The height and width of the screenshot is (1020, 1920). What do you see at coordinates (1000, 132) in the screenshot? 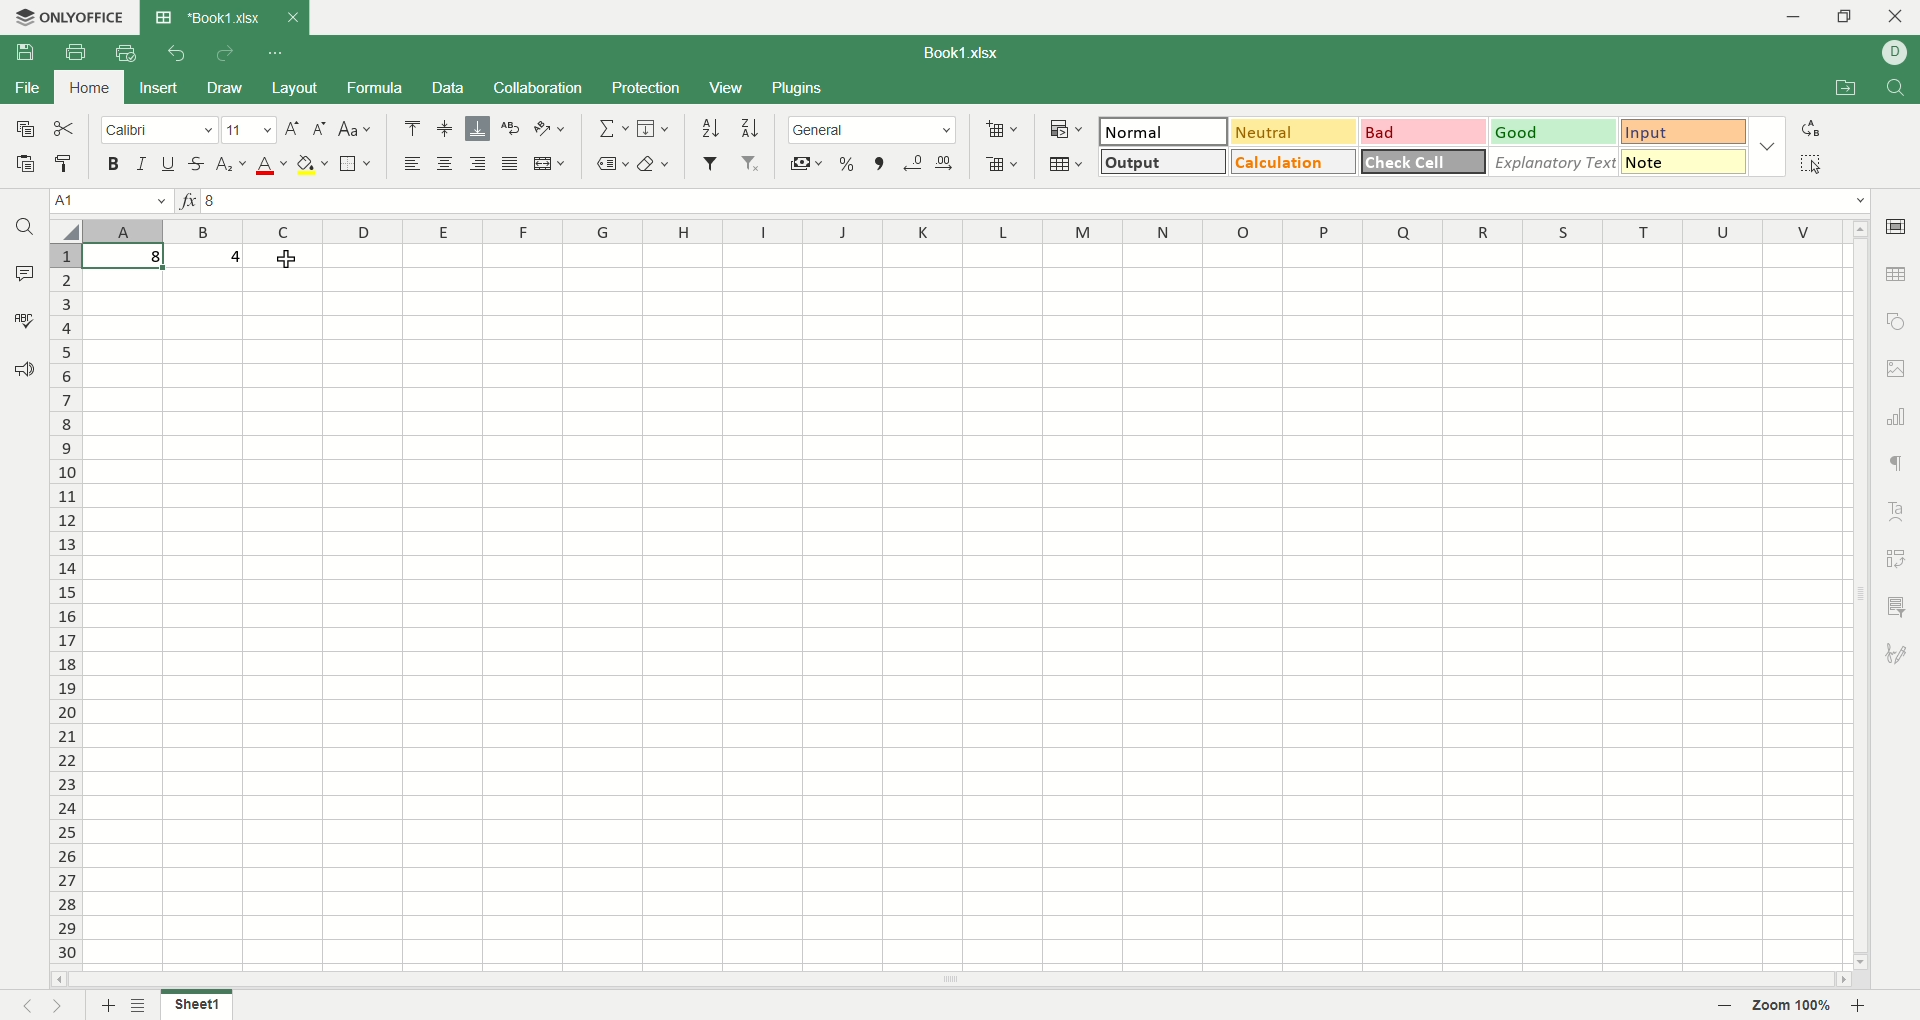
I see `insert cell` at bounding box center [1000, 132].